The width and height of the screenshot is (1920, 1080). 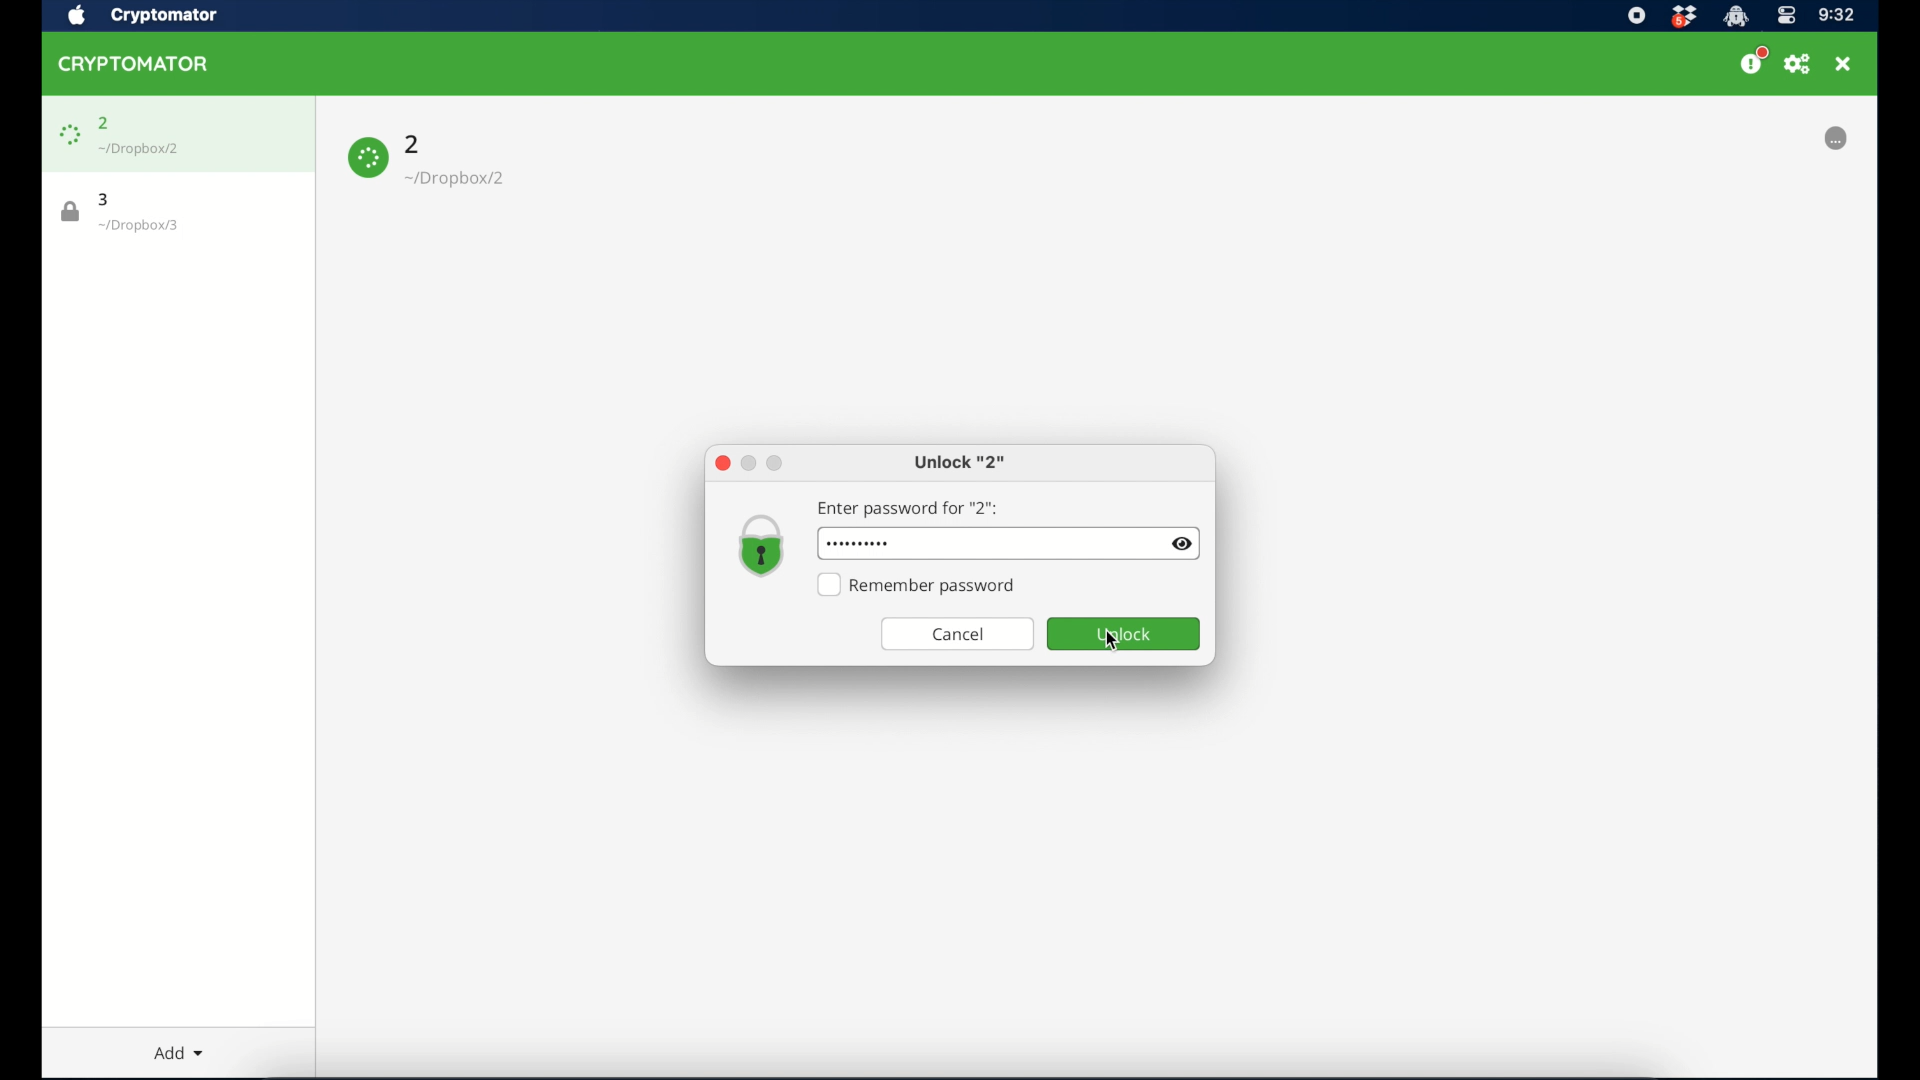 I want to click on visibility icon, so click(x=1183, y=544).